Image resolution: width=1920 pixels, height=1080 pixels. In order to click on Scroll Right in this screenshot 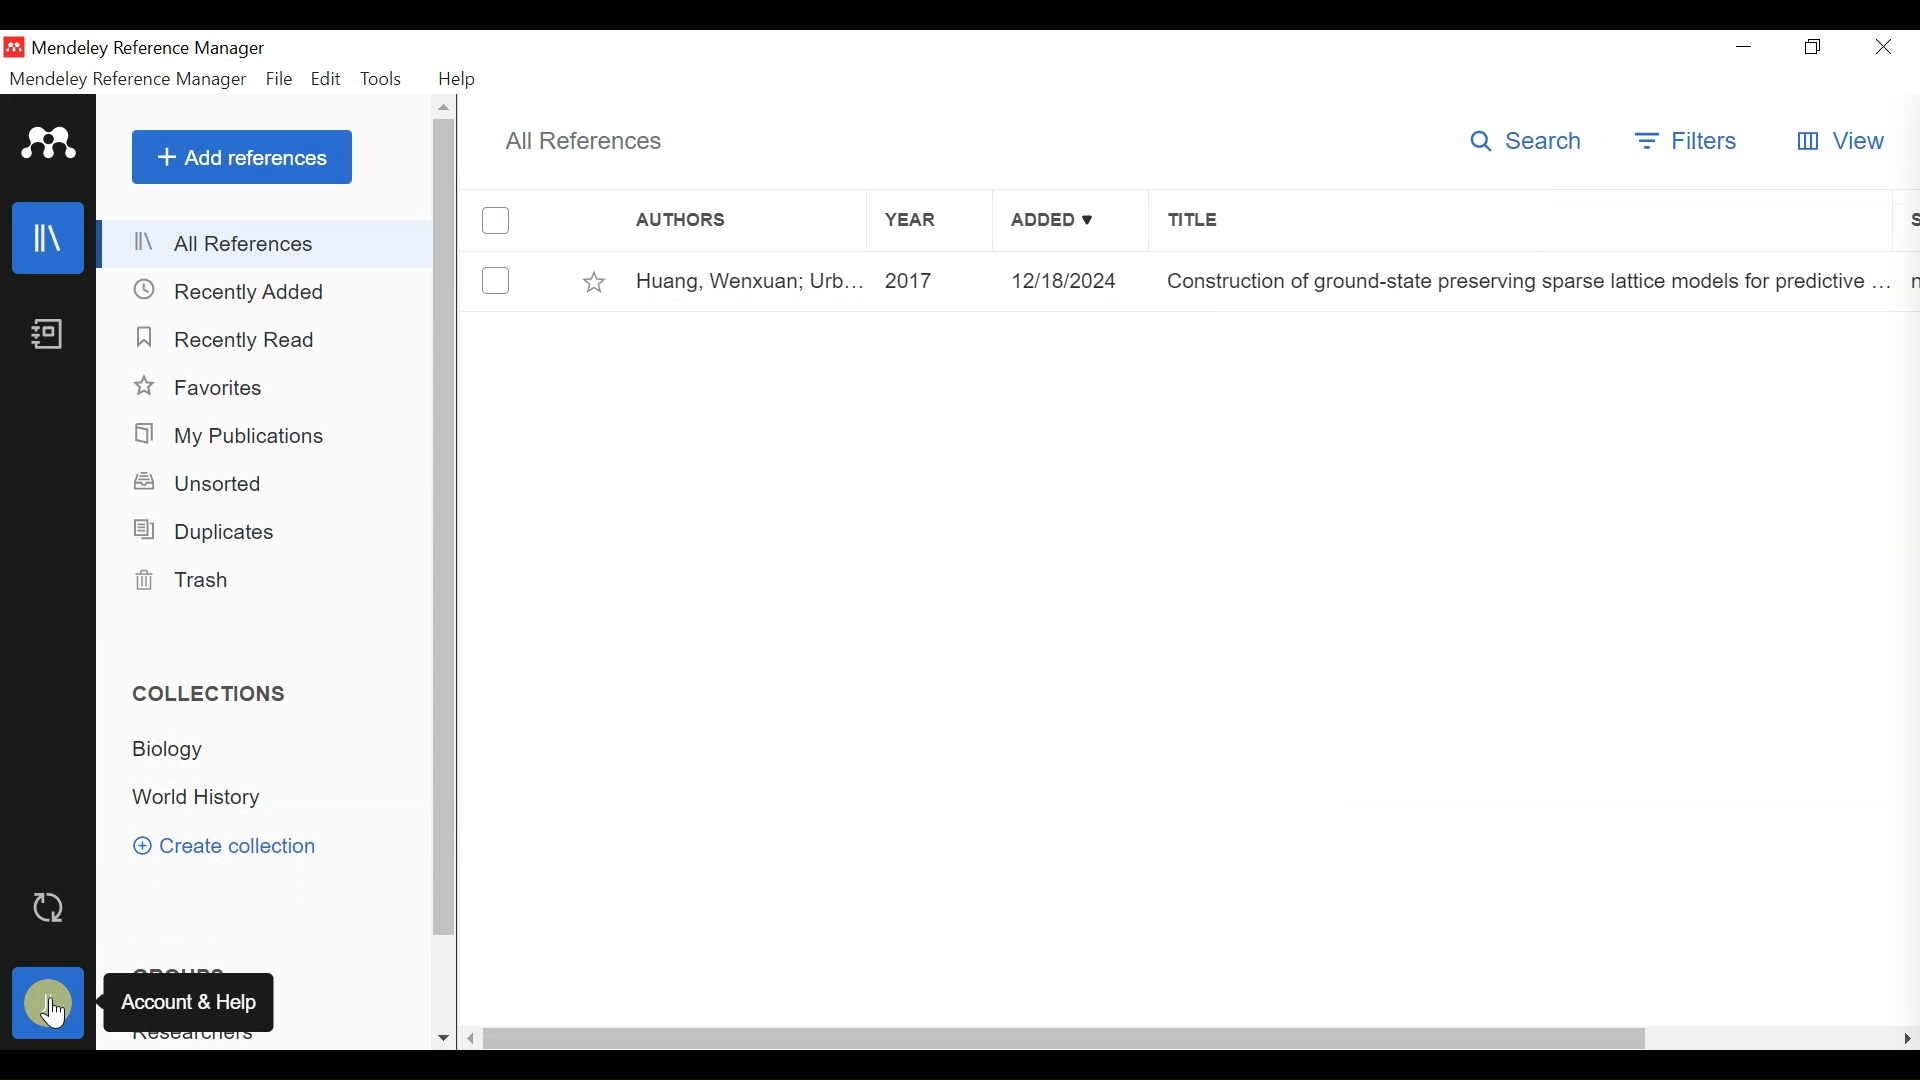, I will do `click(1908, 1040)`.